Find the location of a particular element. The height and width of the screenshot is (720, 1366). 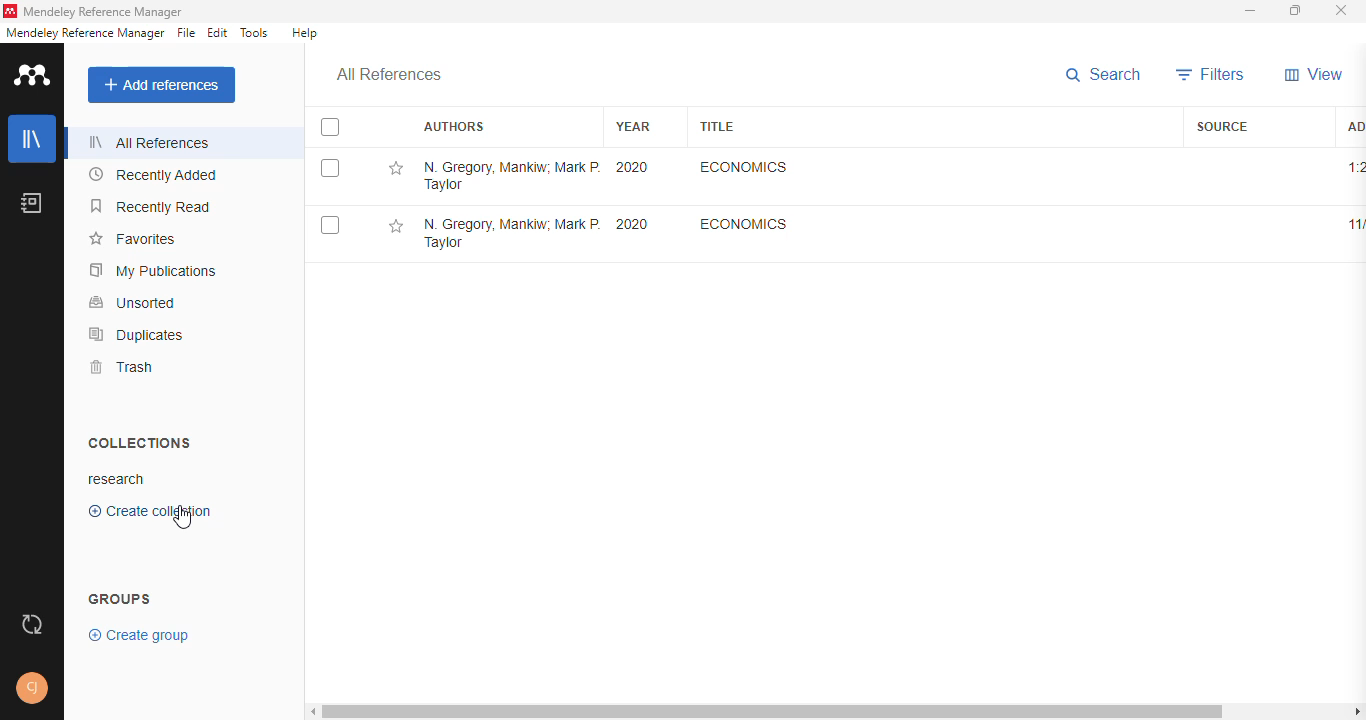

my publications is located at coordinates (154, 270).